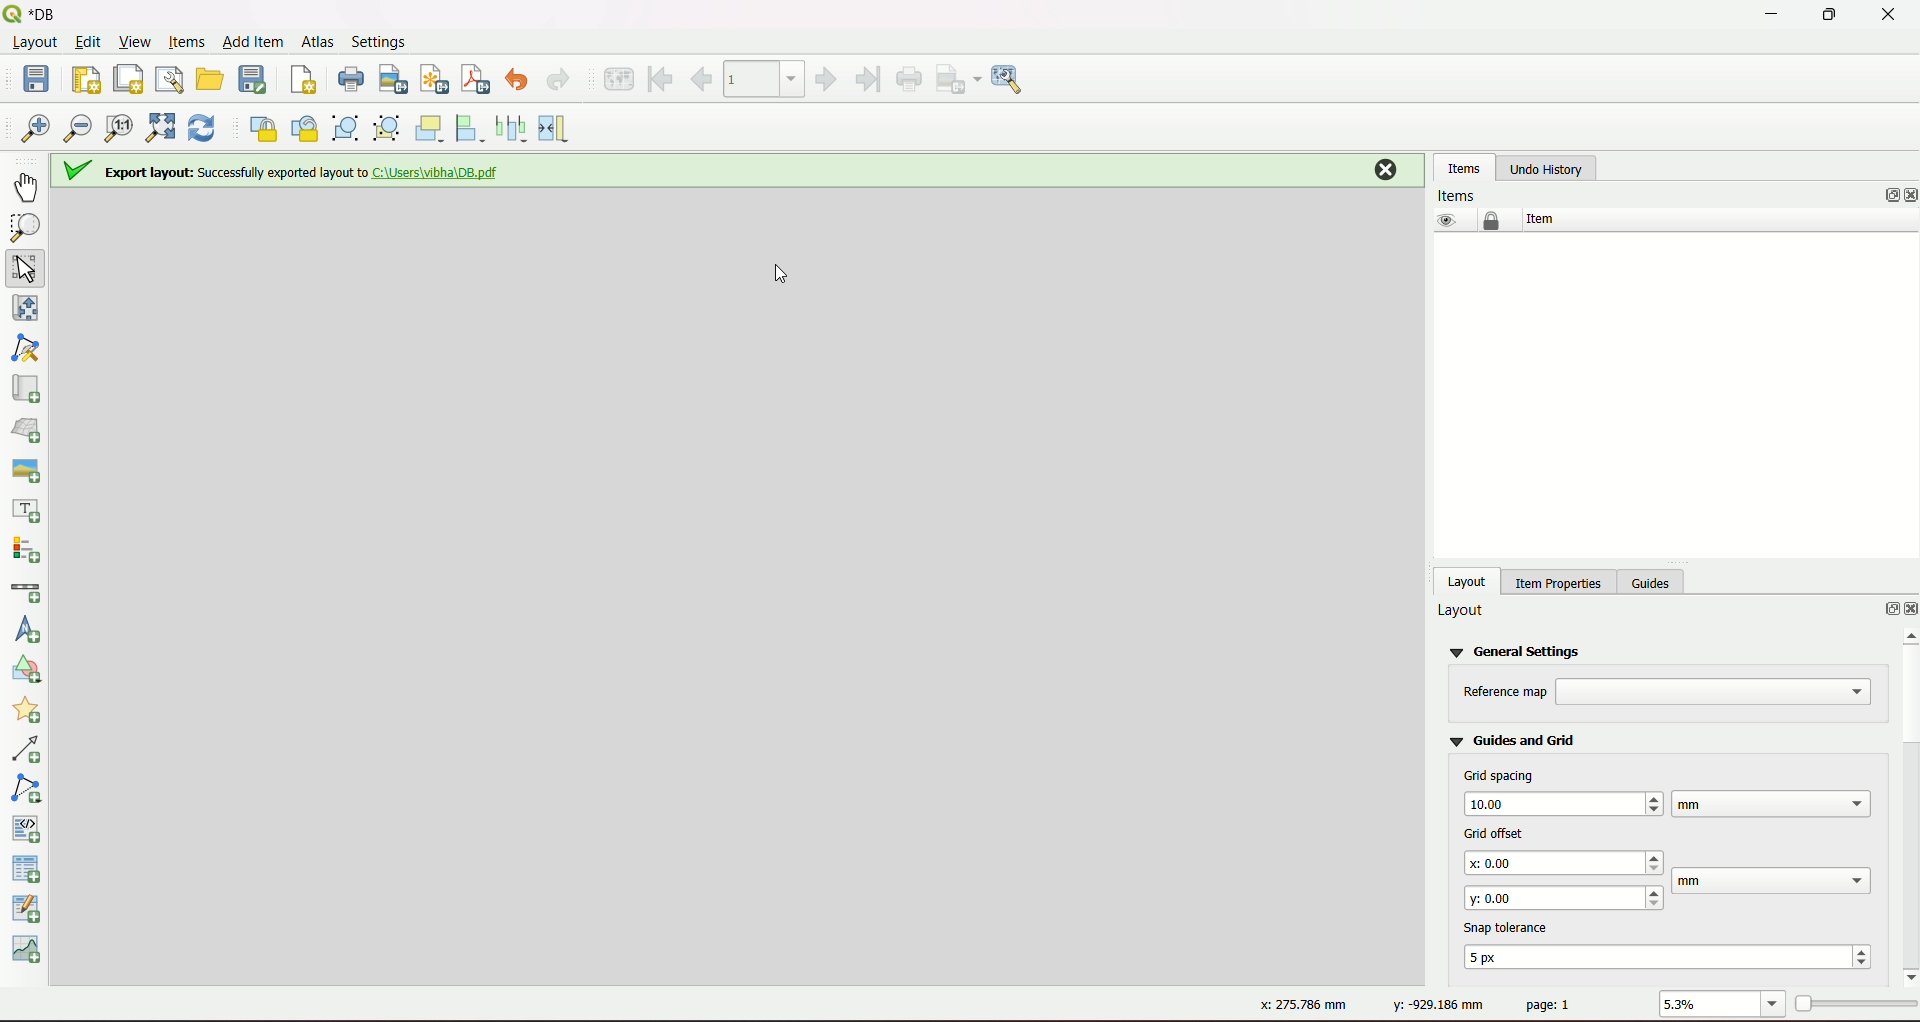  I want to click on close, so click(1908, 196).